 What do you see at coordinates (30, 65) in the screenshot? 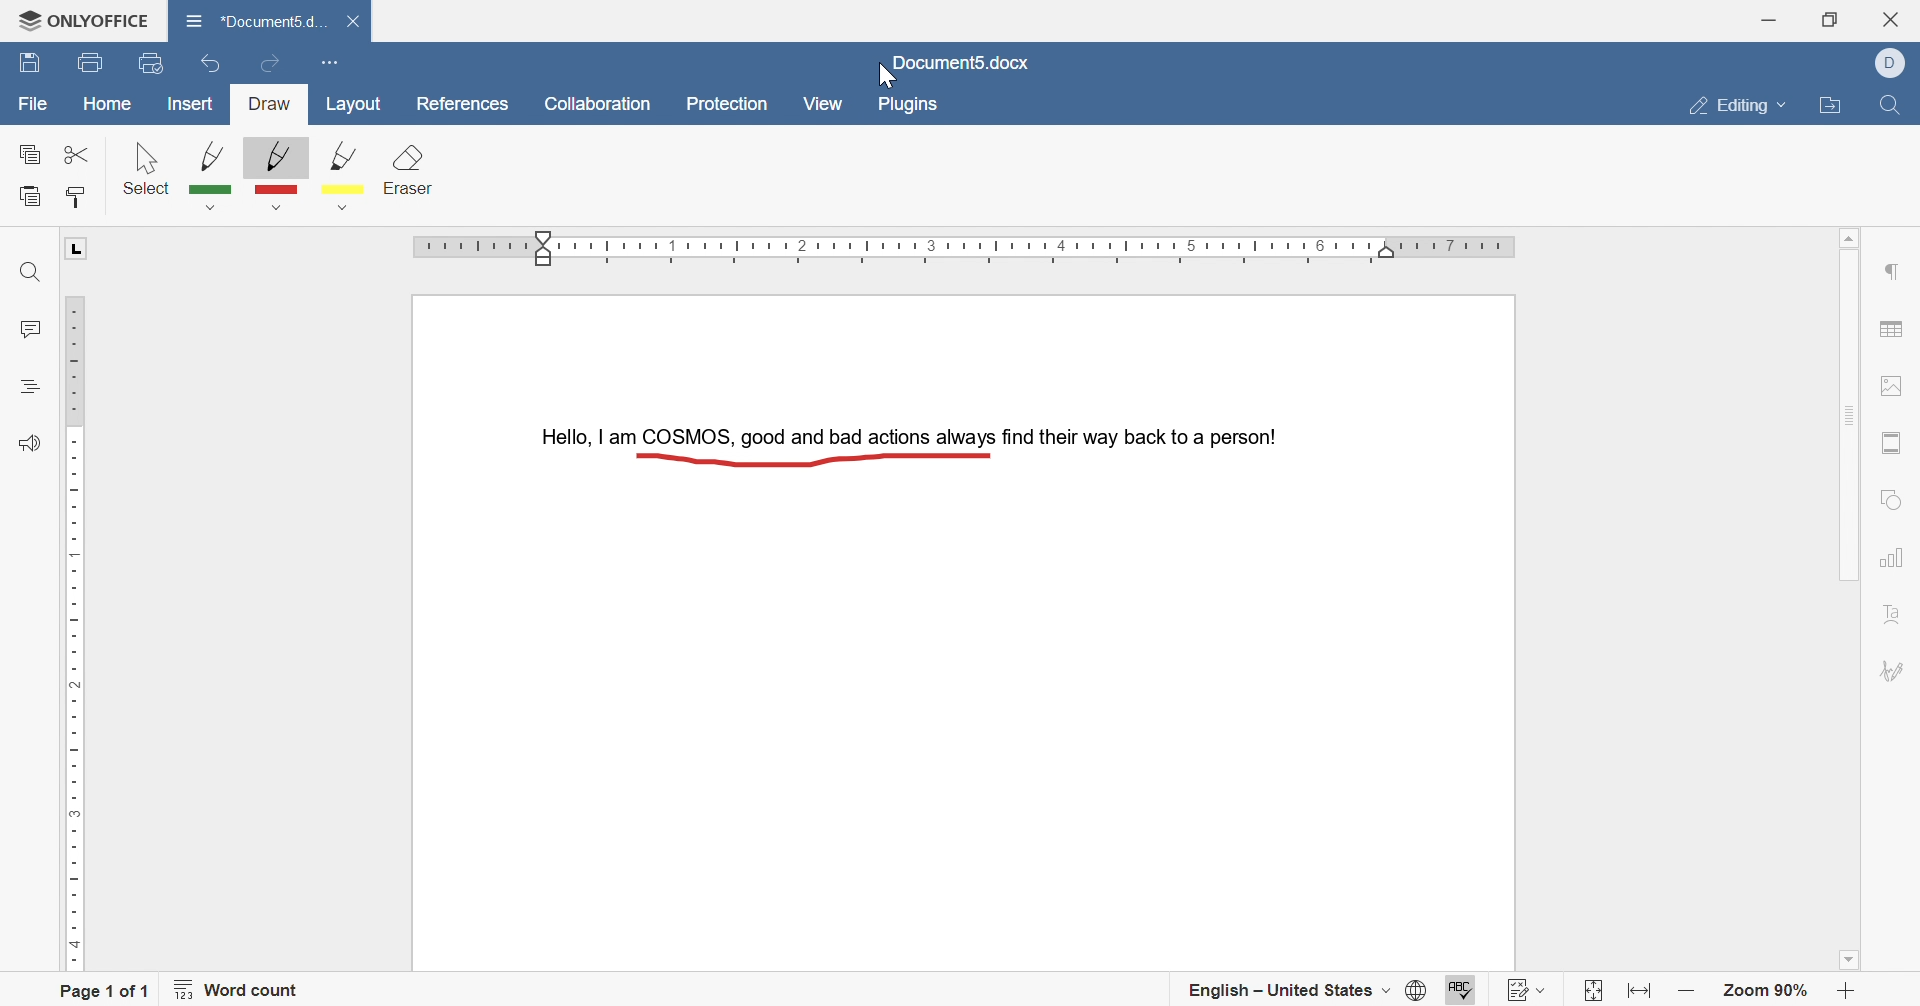
I see `save` at bounding box center [30, 65].